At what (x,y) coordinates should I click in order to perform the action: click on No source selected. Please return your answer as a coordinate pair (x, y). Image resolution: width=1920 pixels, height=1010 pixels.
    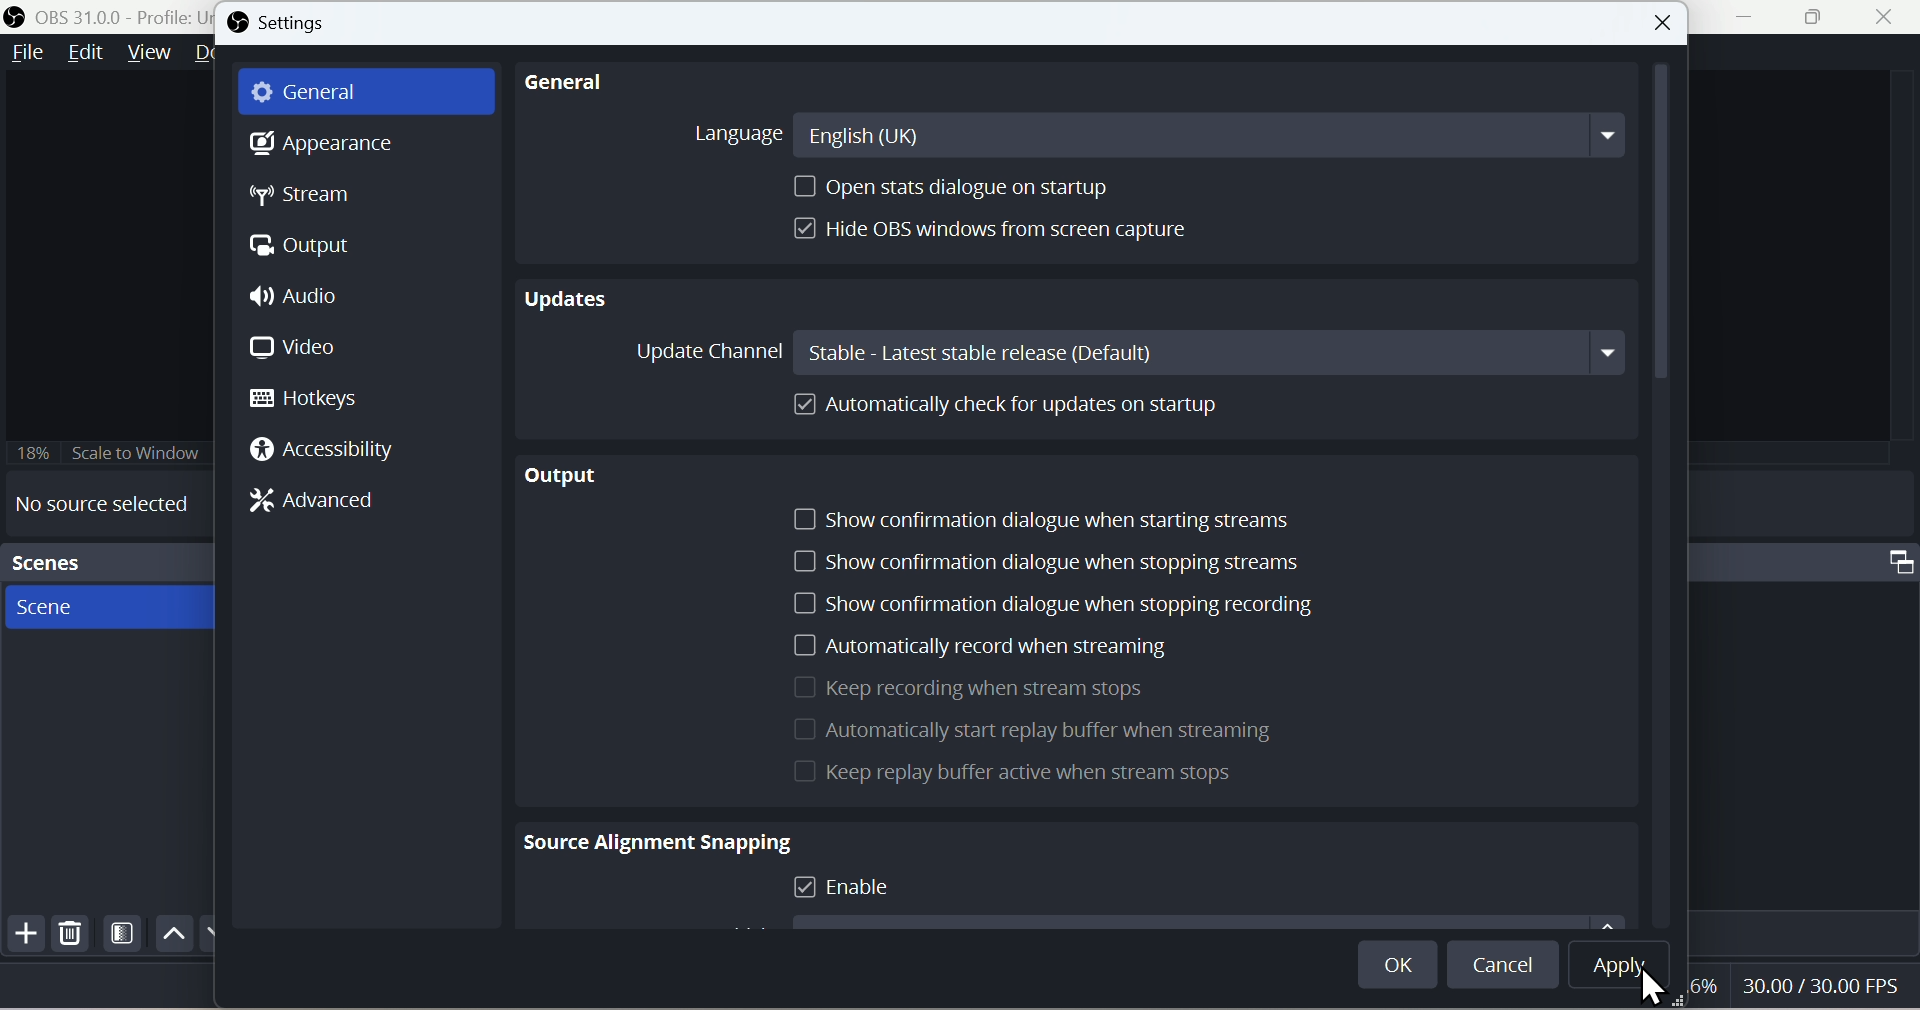
    Looking at the image, I should click on (108, 506).